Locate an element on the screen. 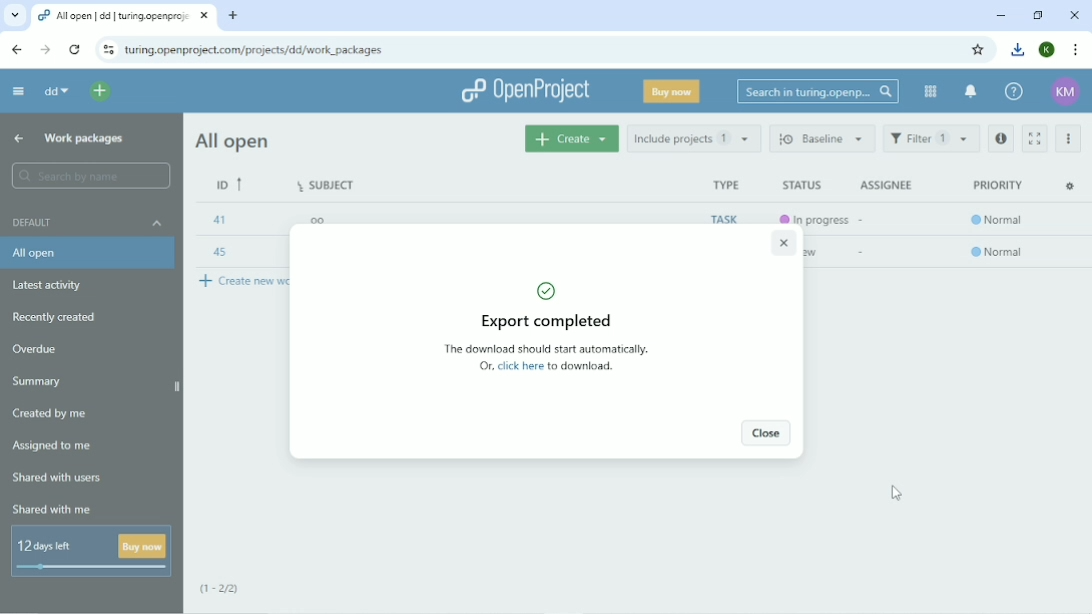  Restore down is located at coordinates (1038, 14).